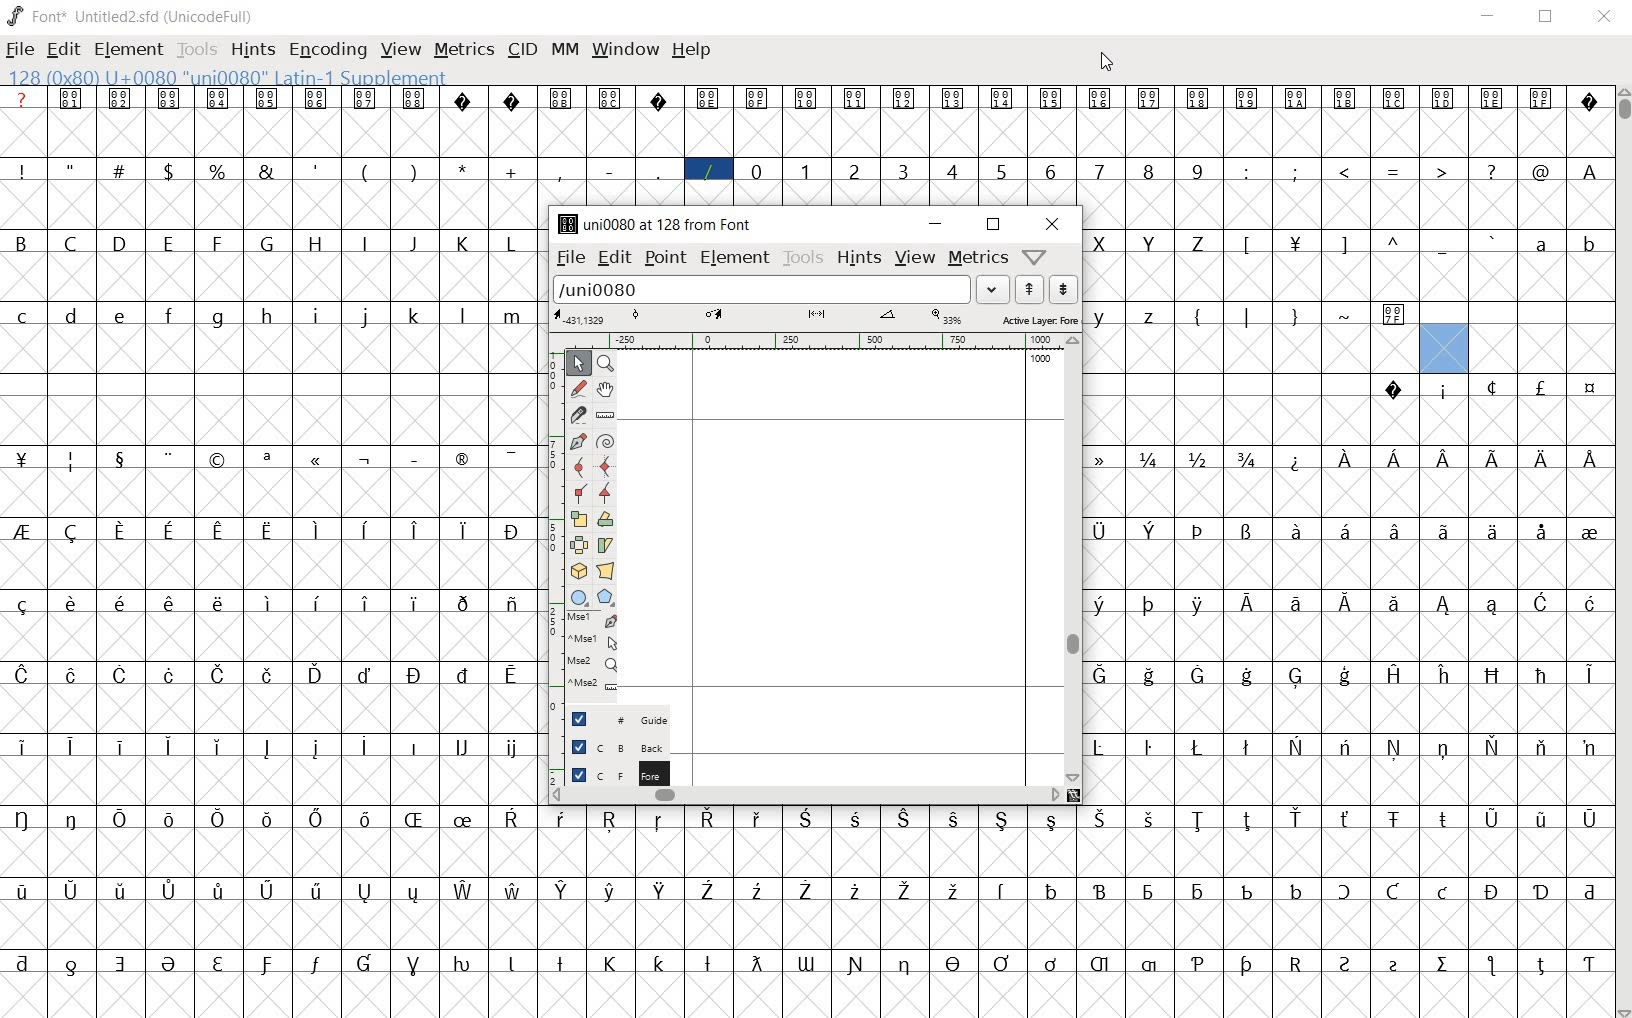 Image resolution: width=1632 pixels, height=1018 pixels. What do you see at coordinates (268, 820) in the screenshot?
I see `glyph` at bounding box center [268, 820].